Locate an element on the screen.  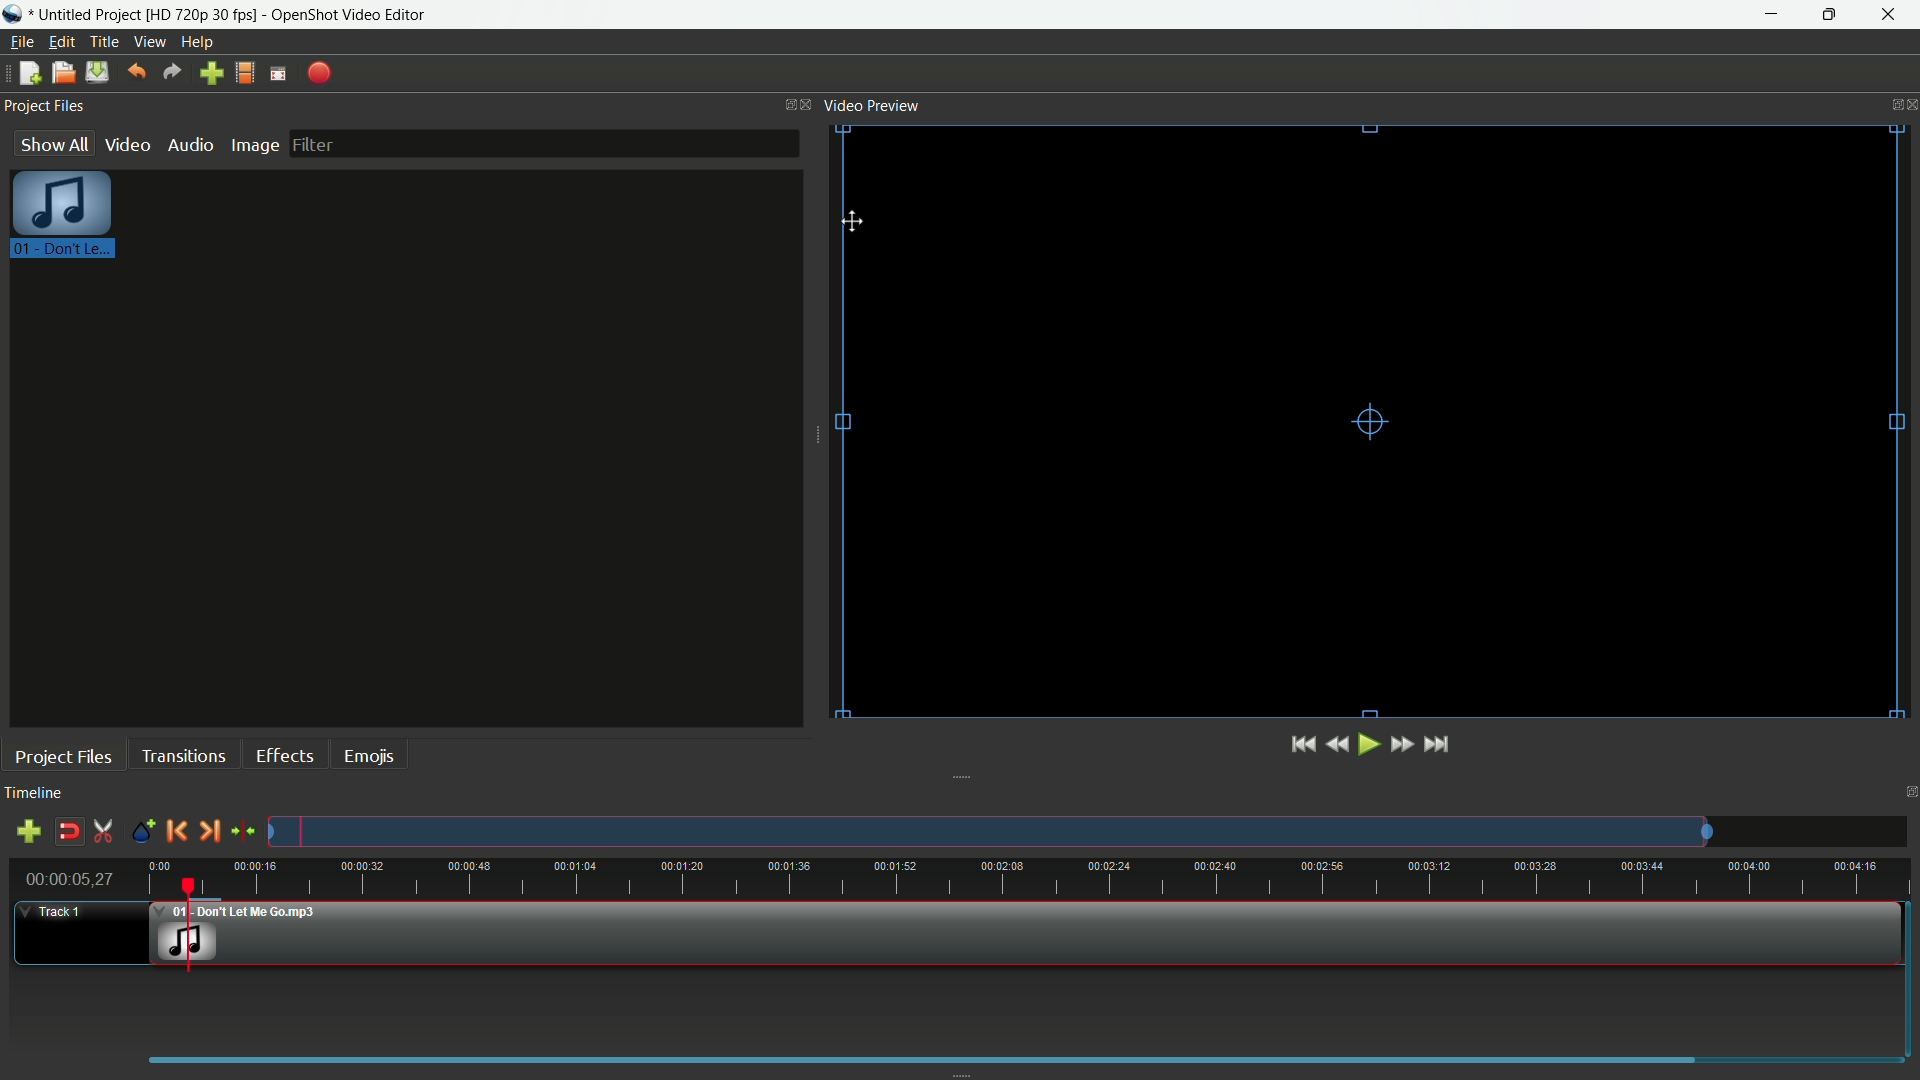
redo is located at coordinates (172, 72).